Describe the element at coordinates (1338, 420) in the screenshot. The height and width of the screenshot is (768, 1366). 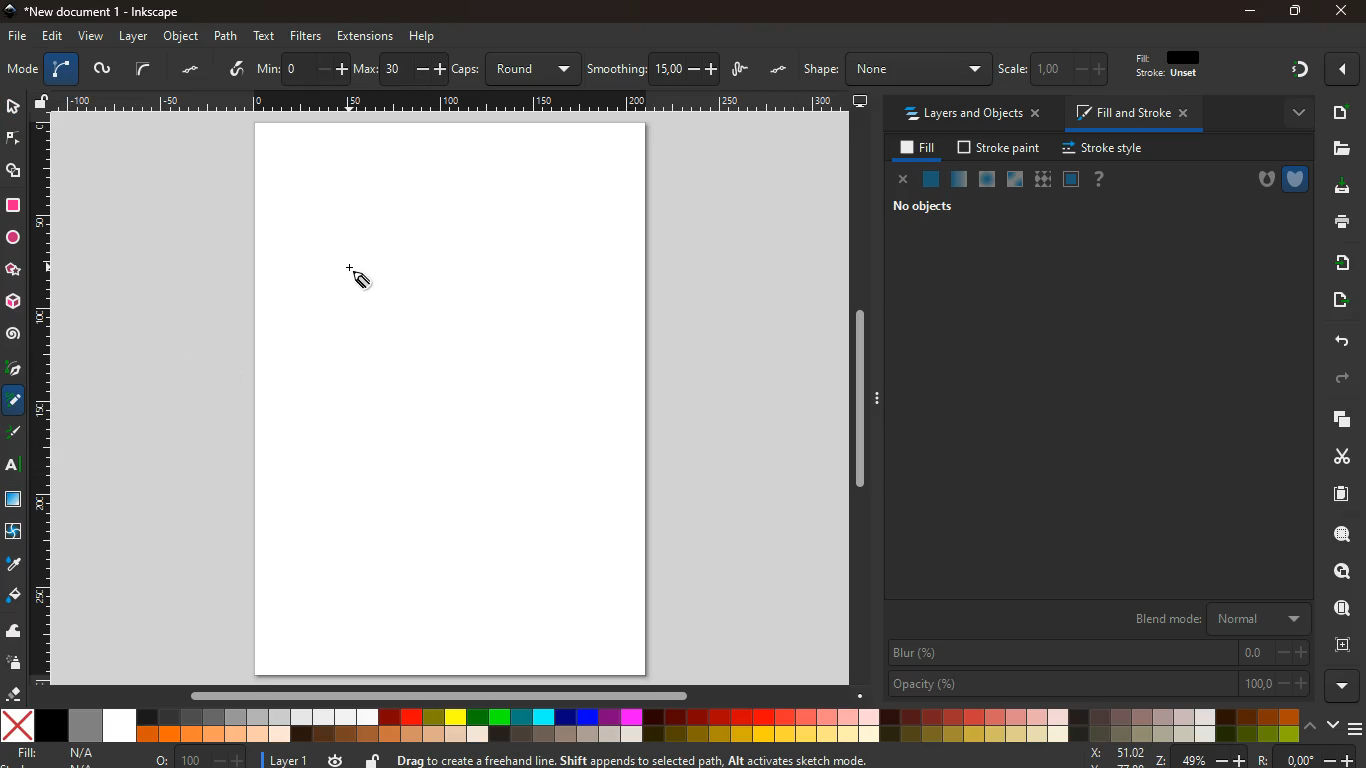
I see `copy` at that location.